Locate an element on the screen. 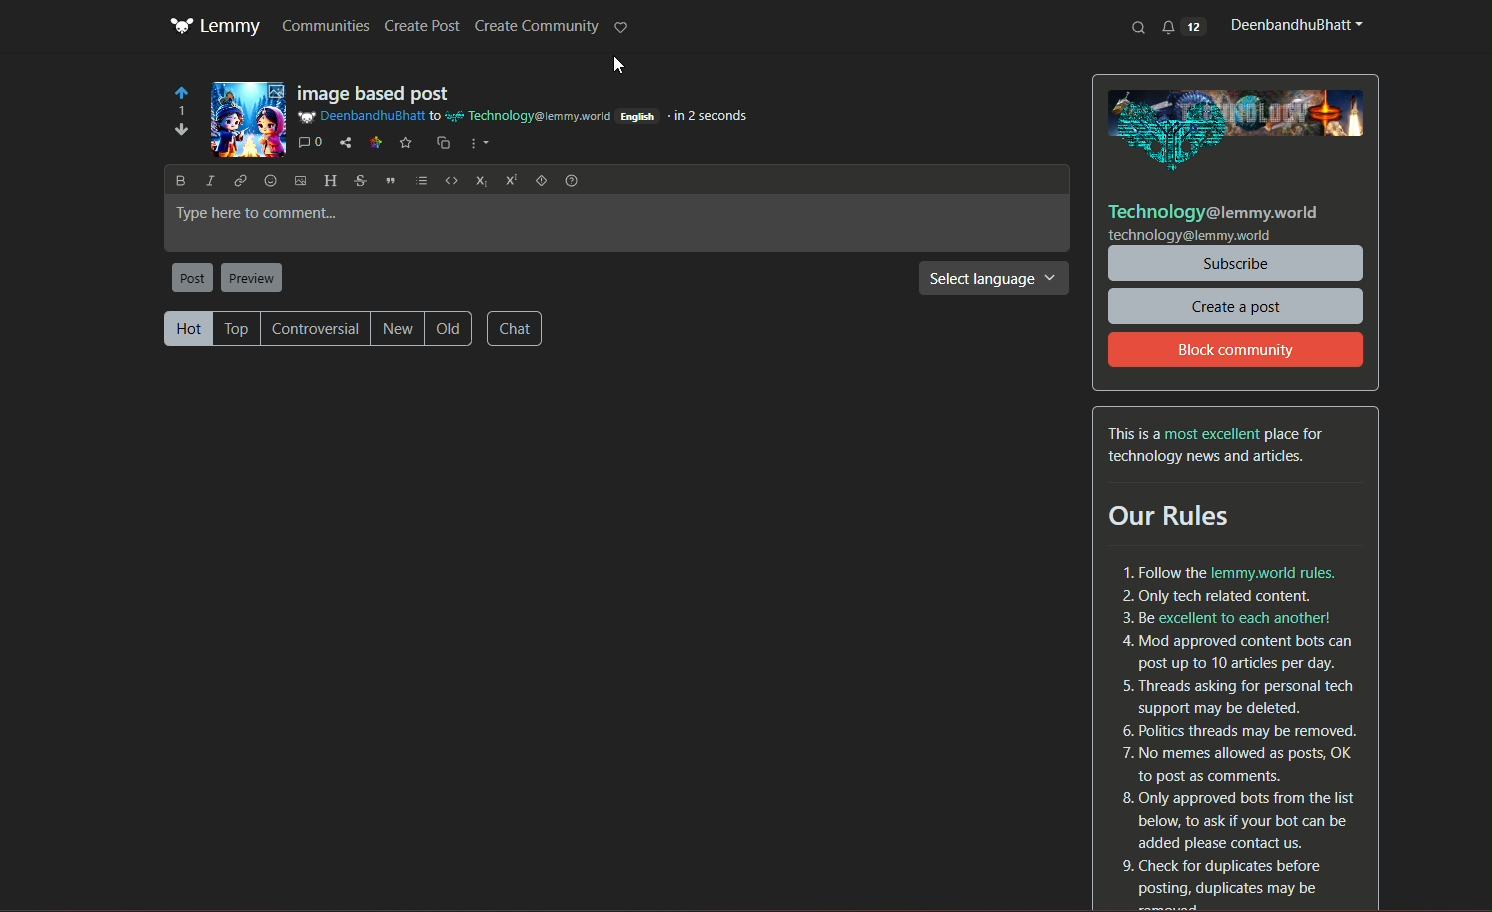  link is located at coordinates (374, 141).